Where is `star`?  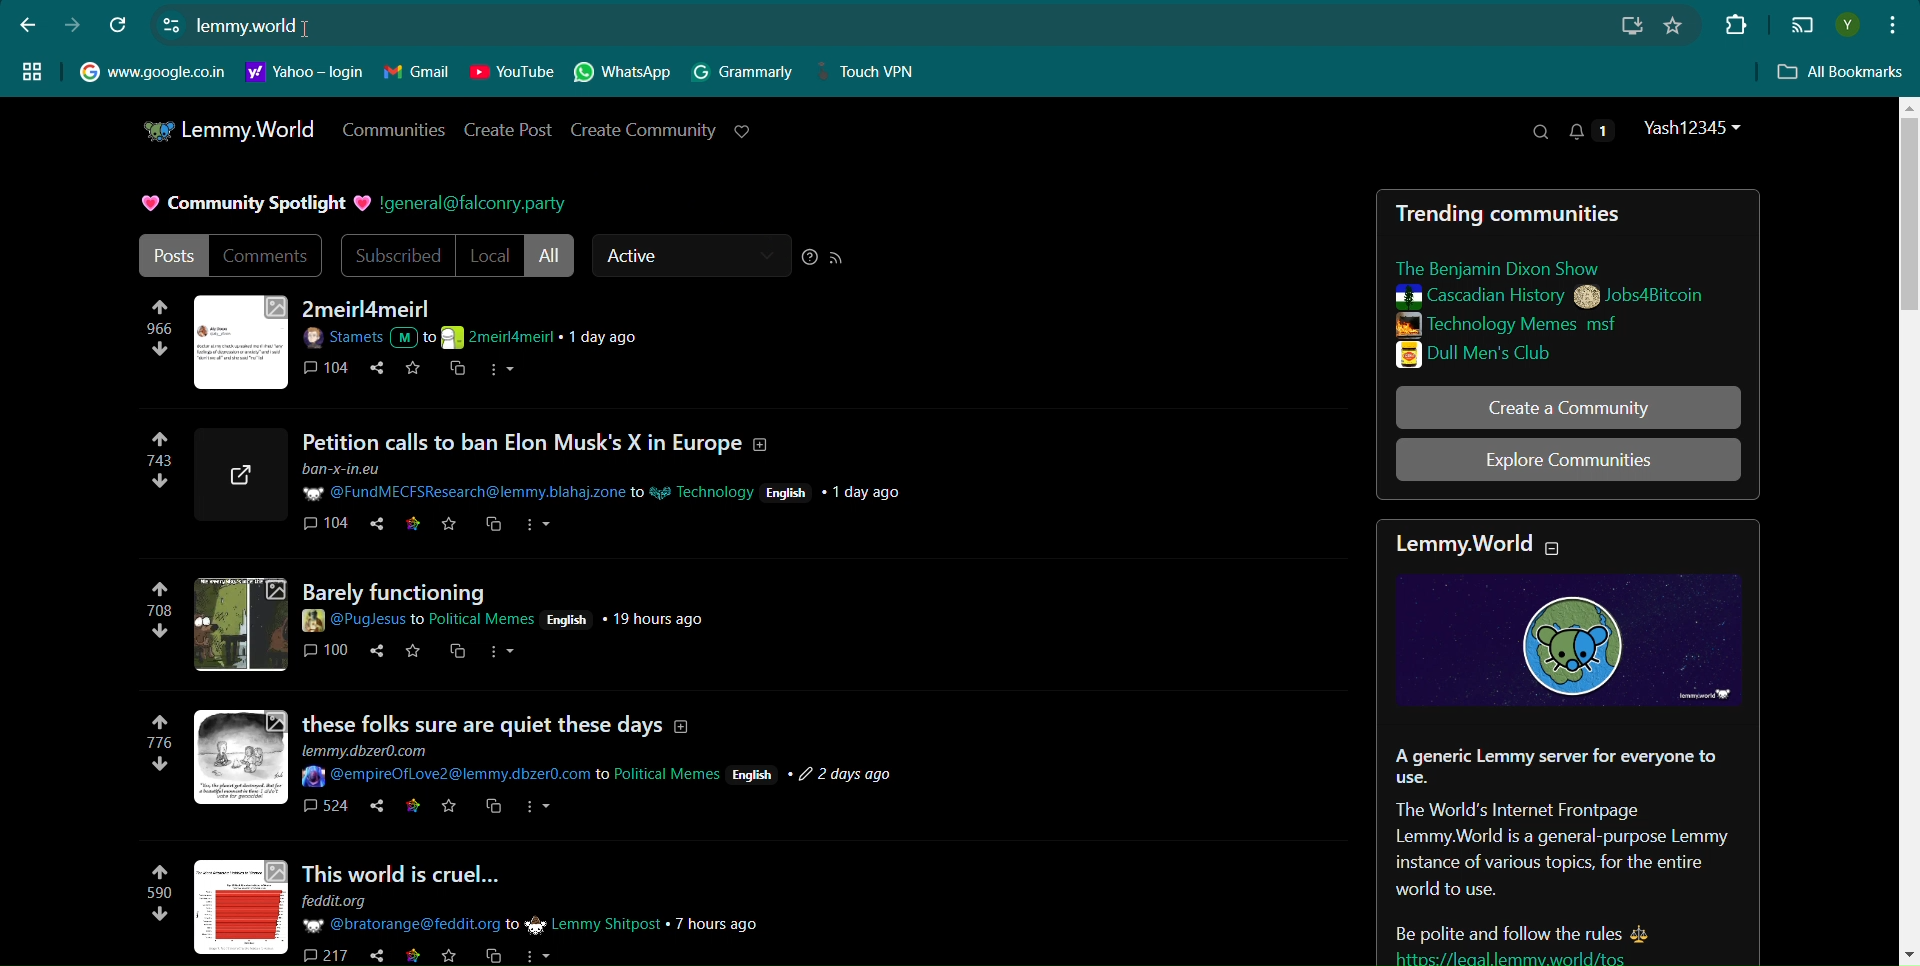
star is located at coordinates (447, 957).